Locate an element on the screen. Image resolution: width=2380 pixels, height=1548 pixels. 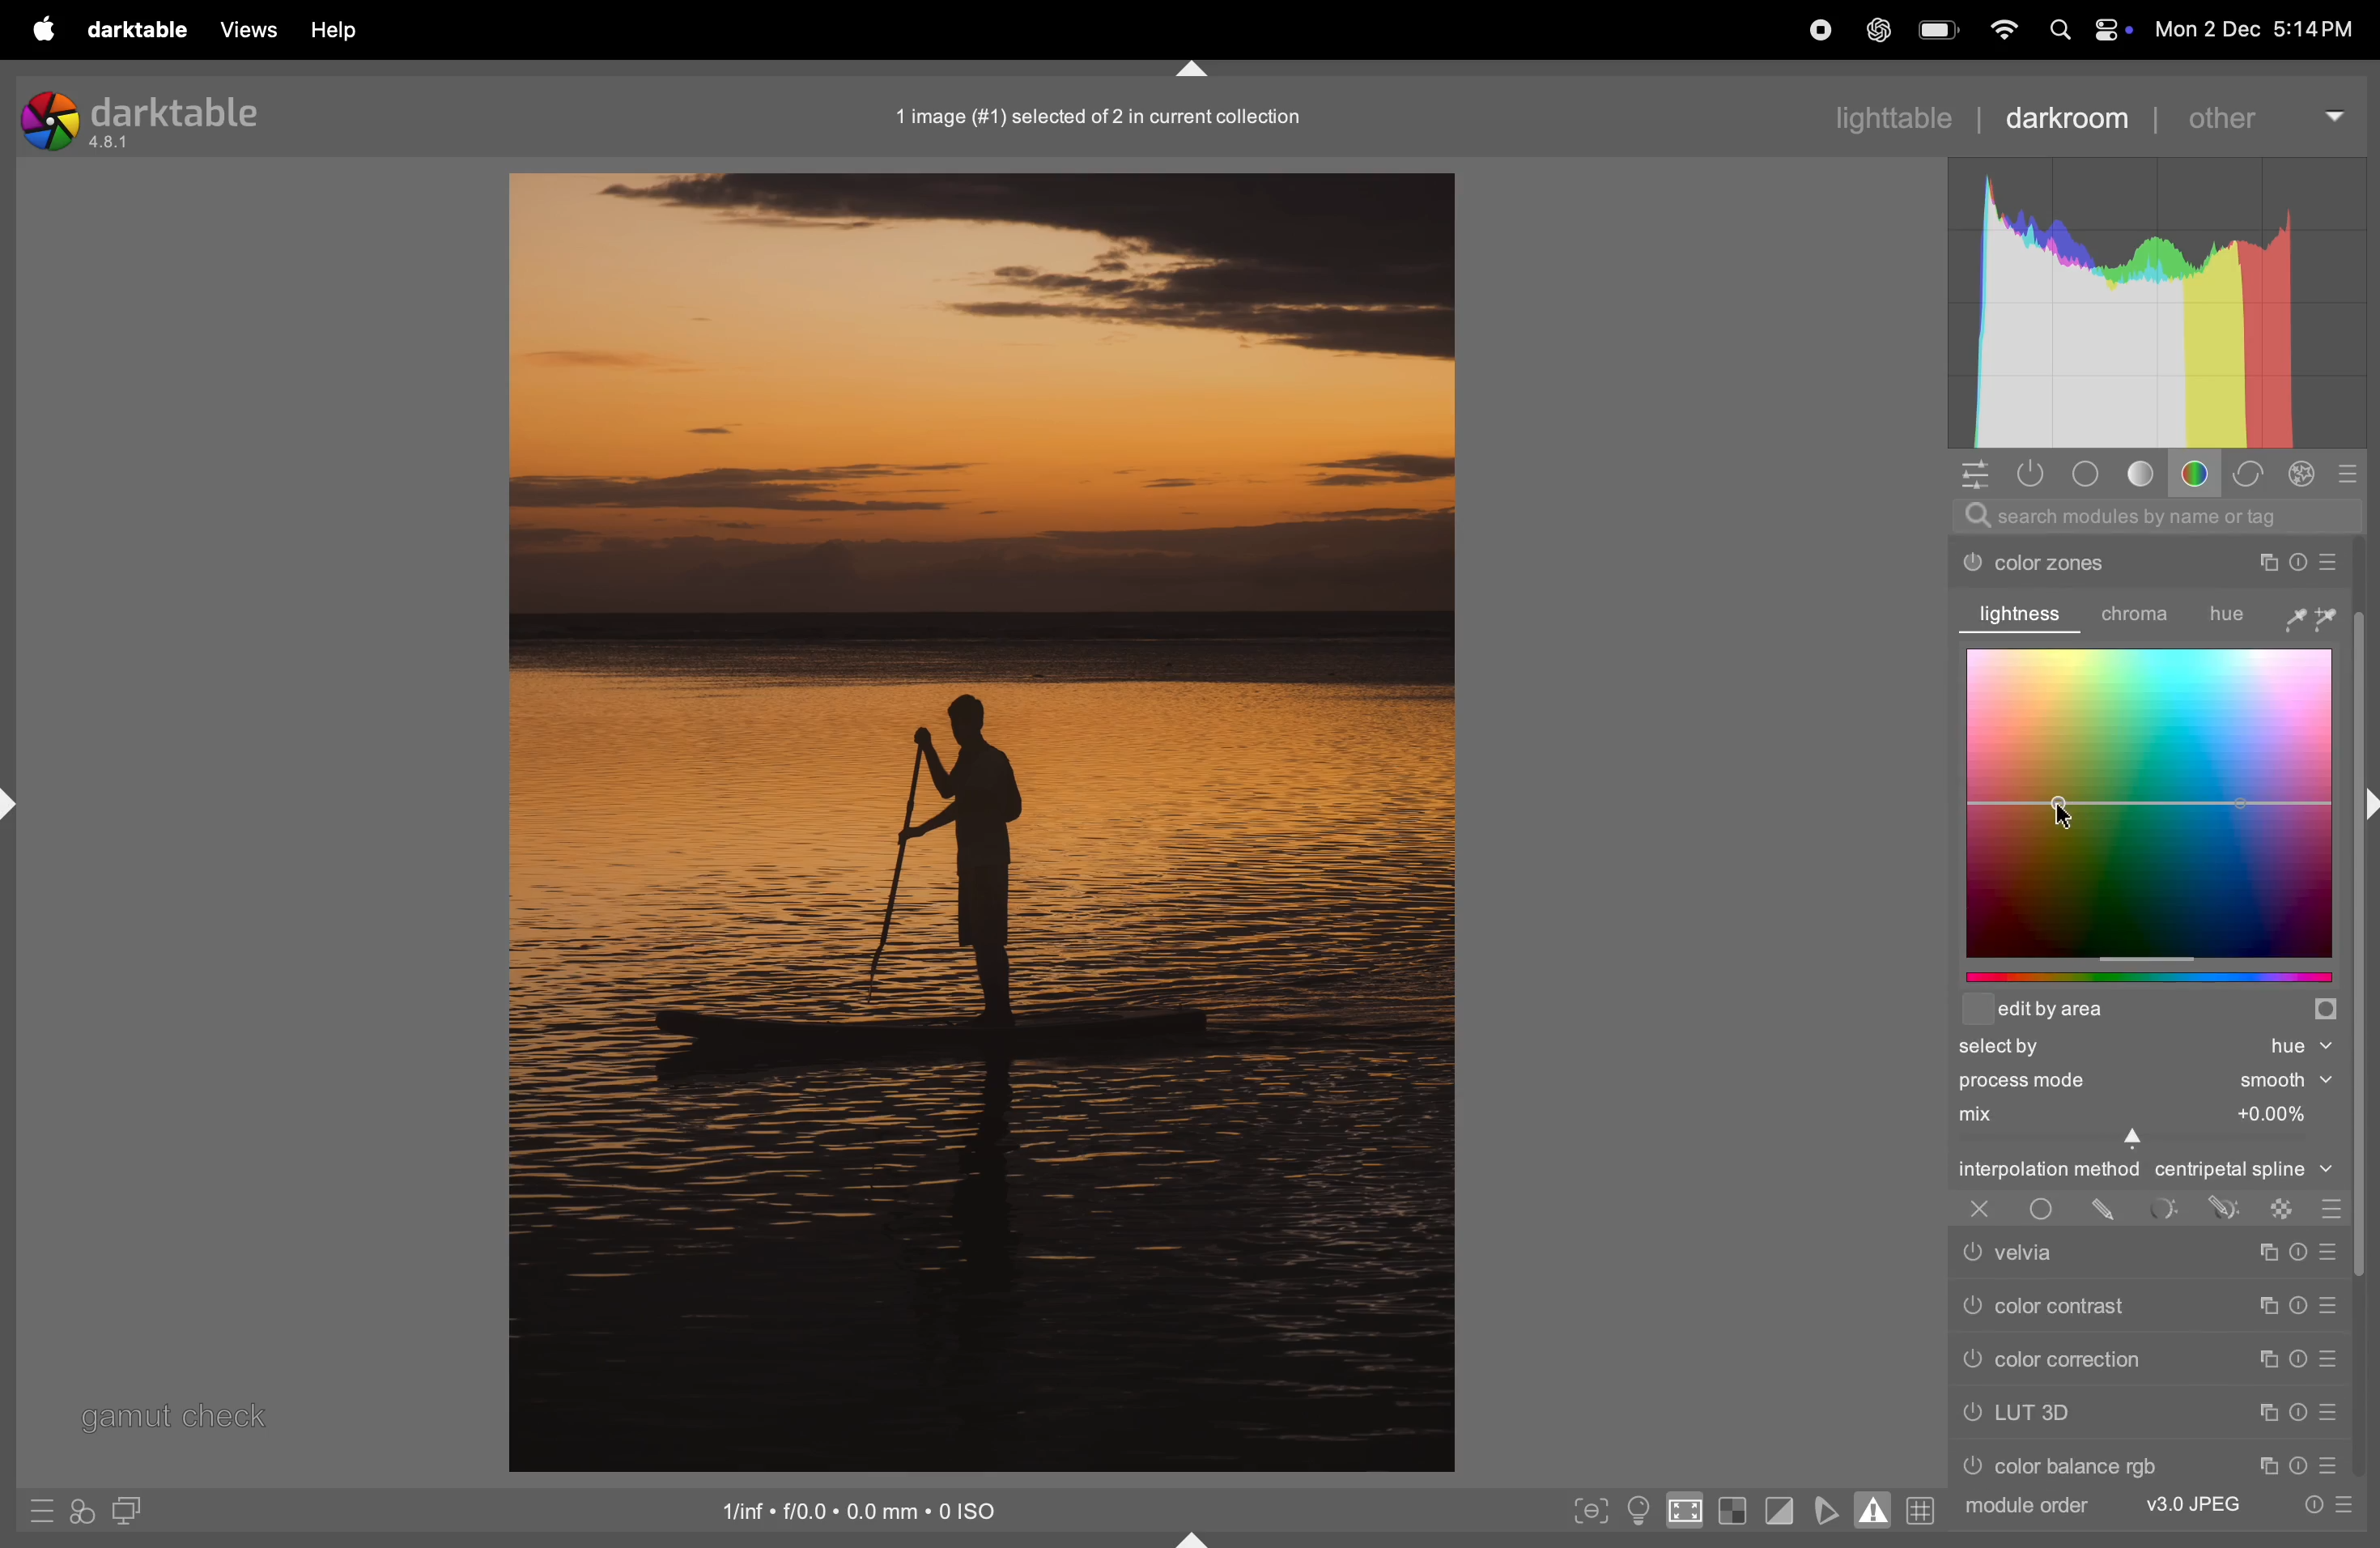
wifi is located at coordinates (2006, 29).